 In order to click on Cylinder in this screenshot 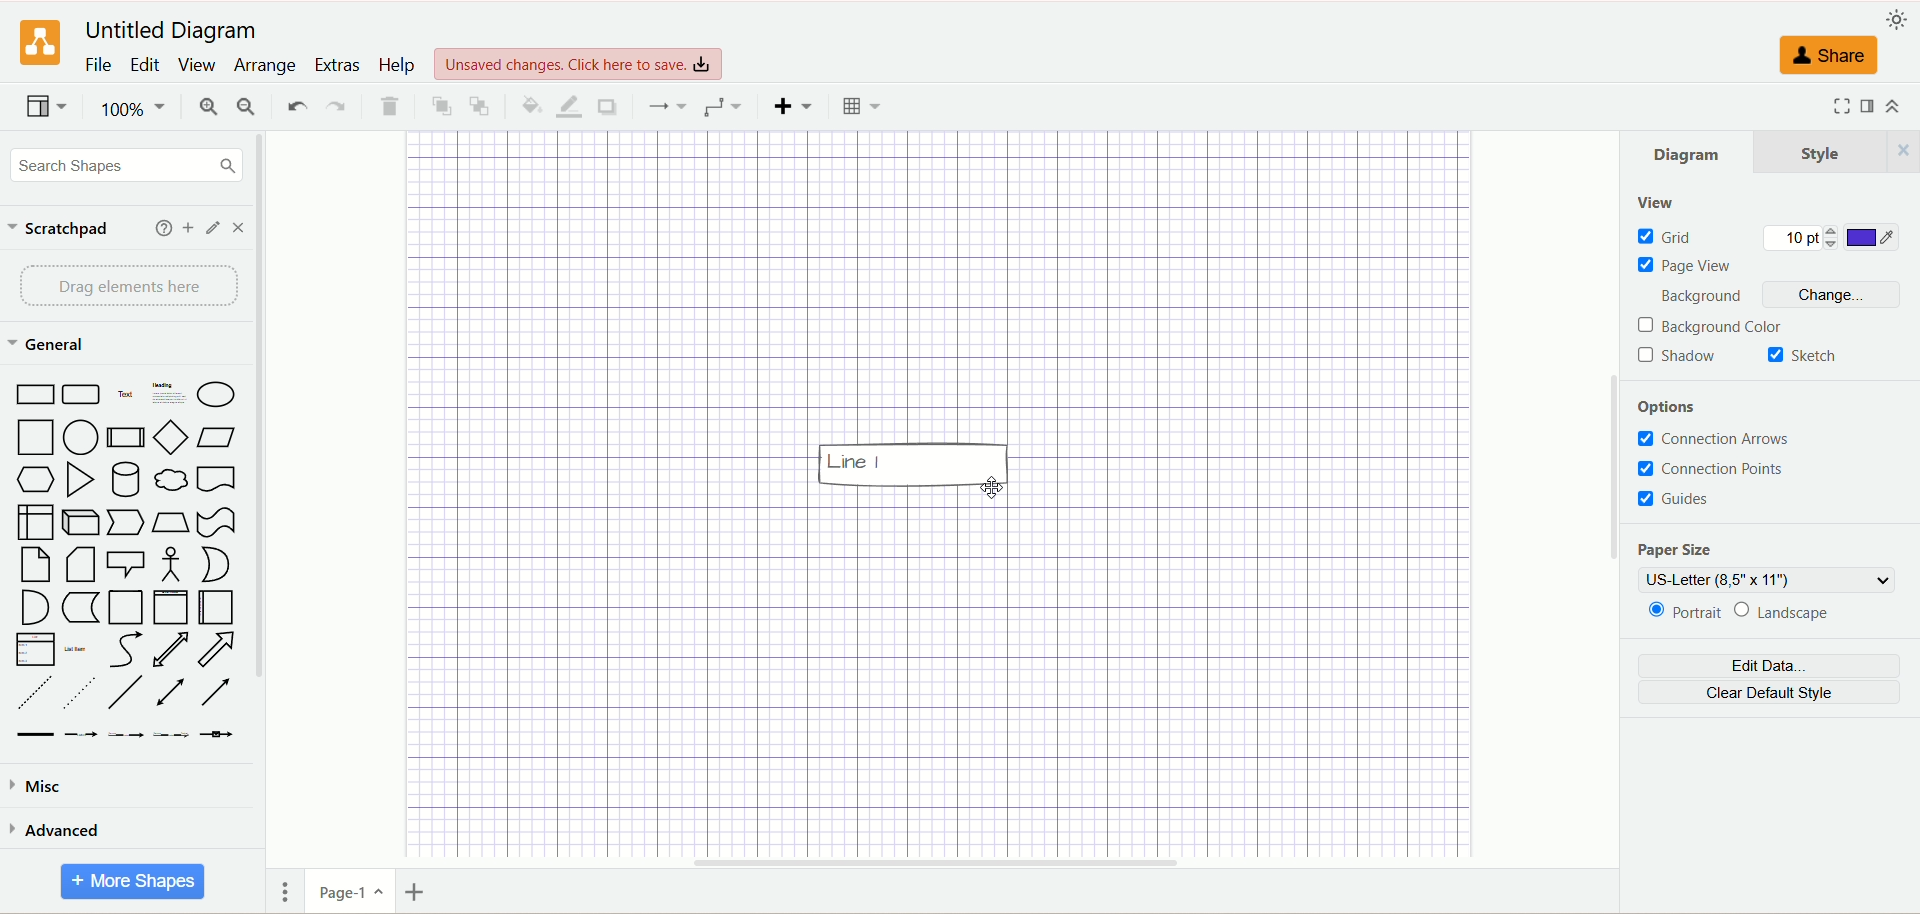, I will do `click(125, 479)`.